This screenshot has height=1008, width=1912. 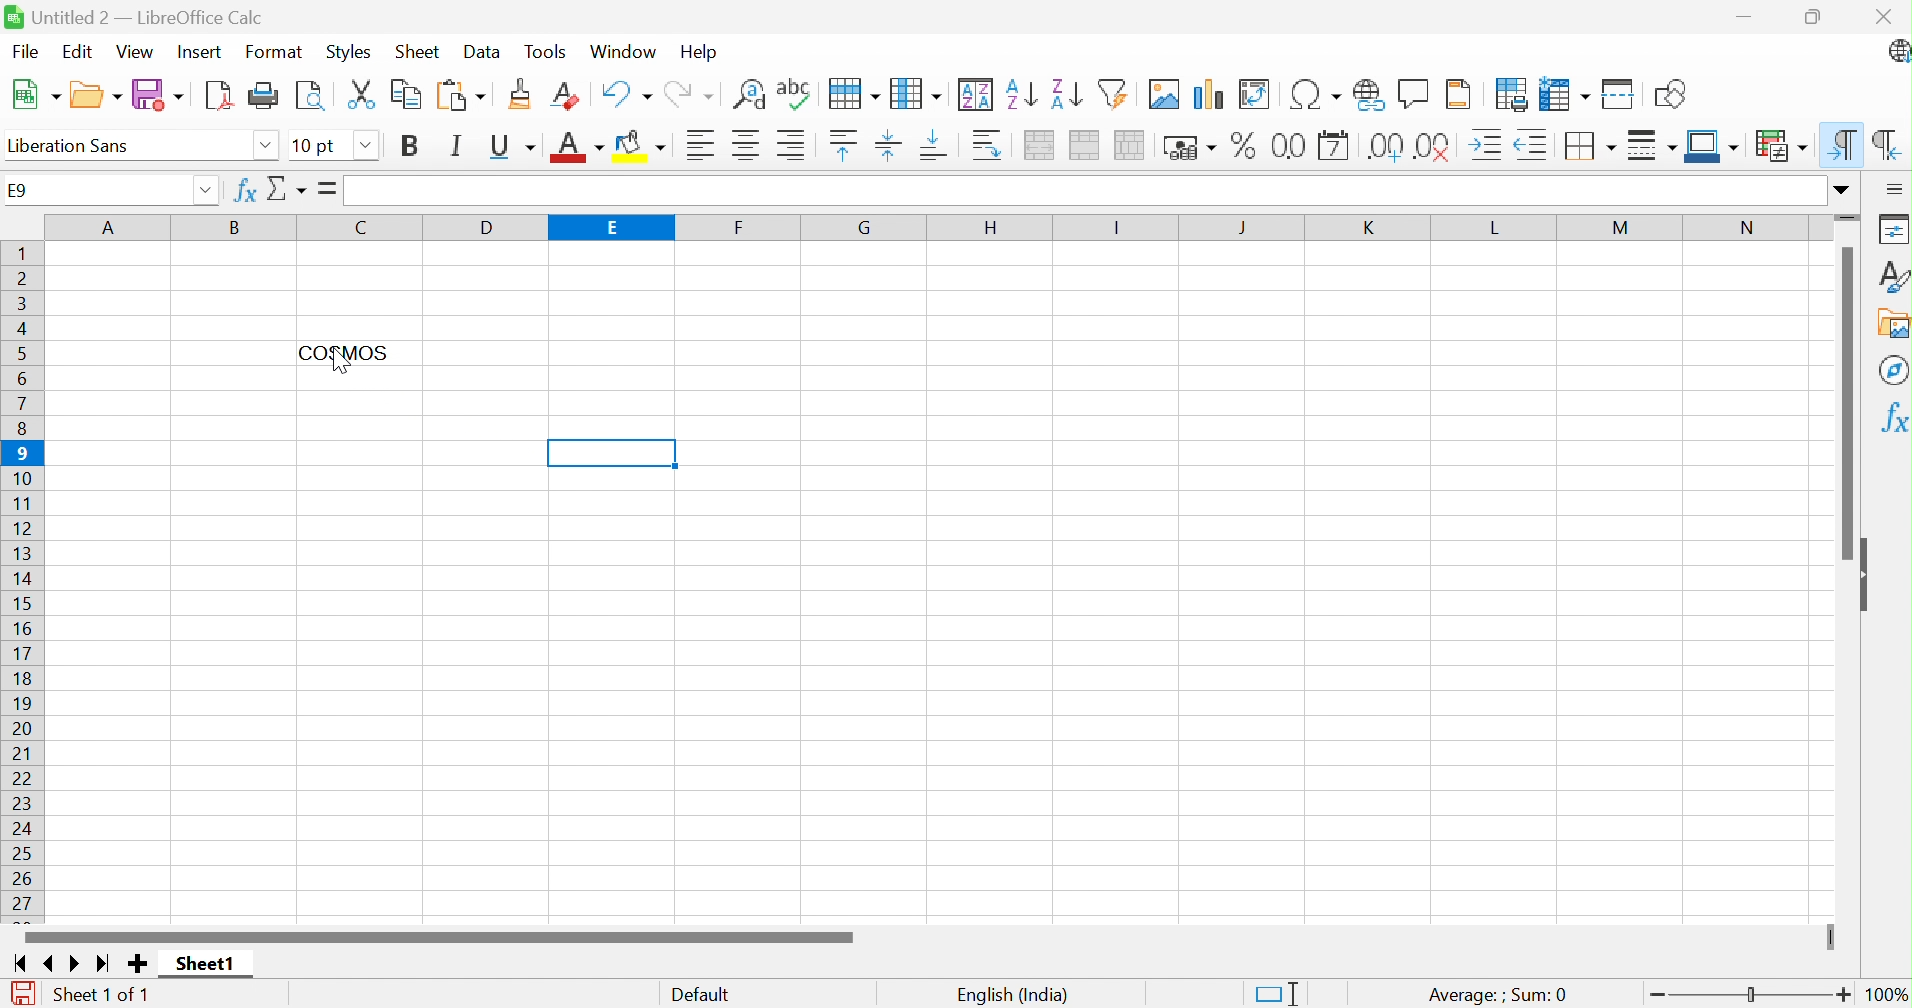 What do you see at coordinates (643, 143) in the screenshot?
I see `Background color` at bounding box center [643, 143].